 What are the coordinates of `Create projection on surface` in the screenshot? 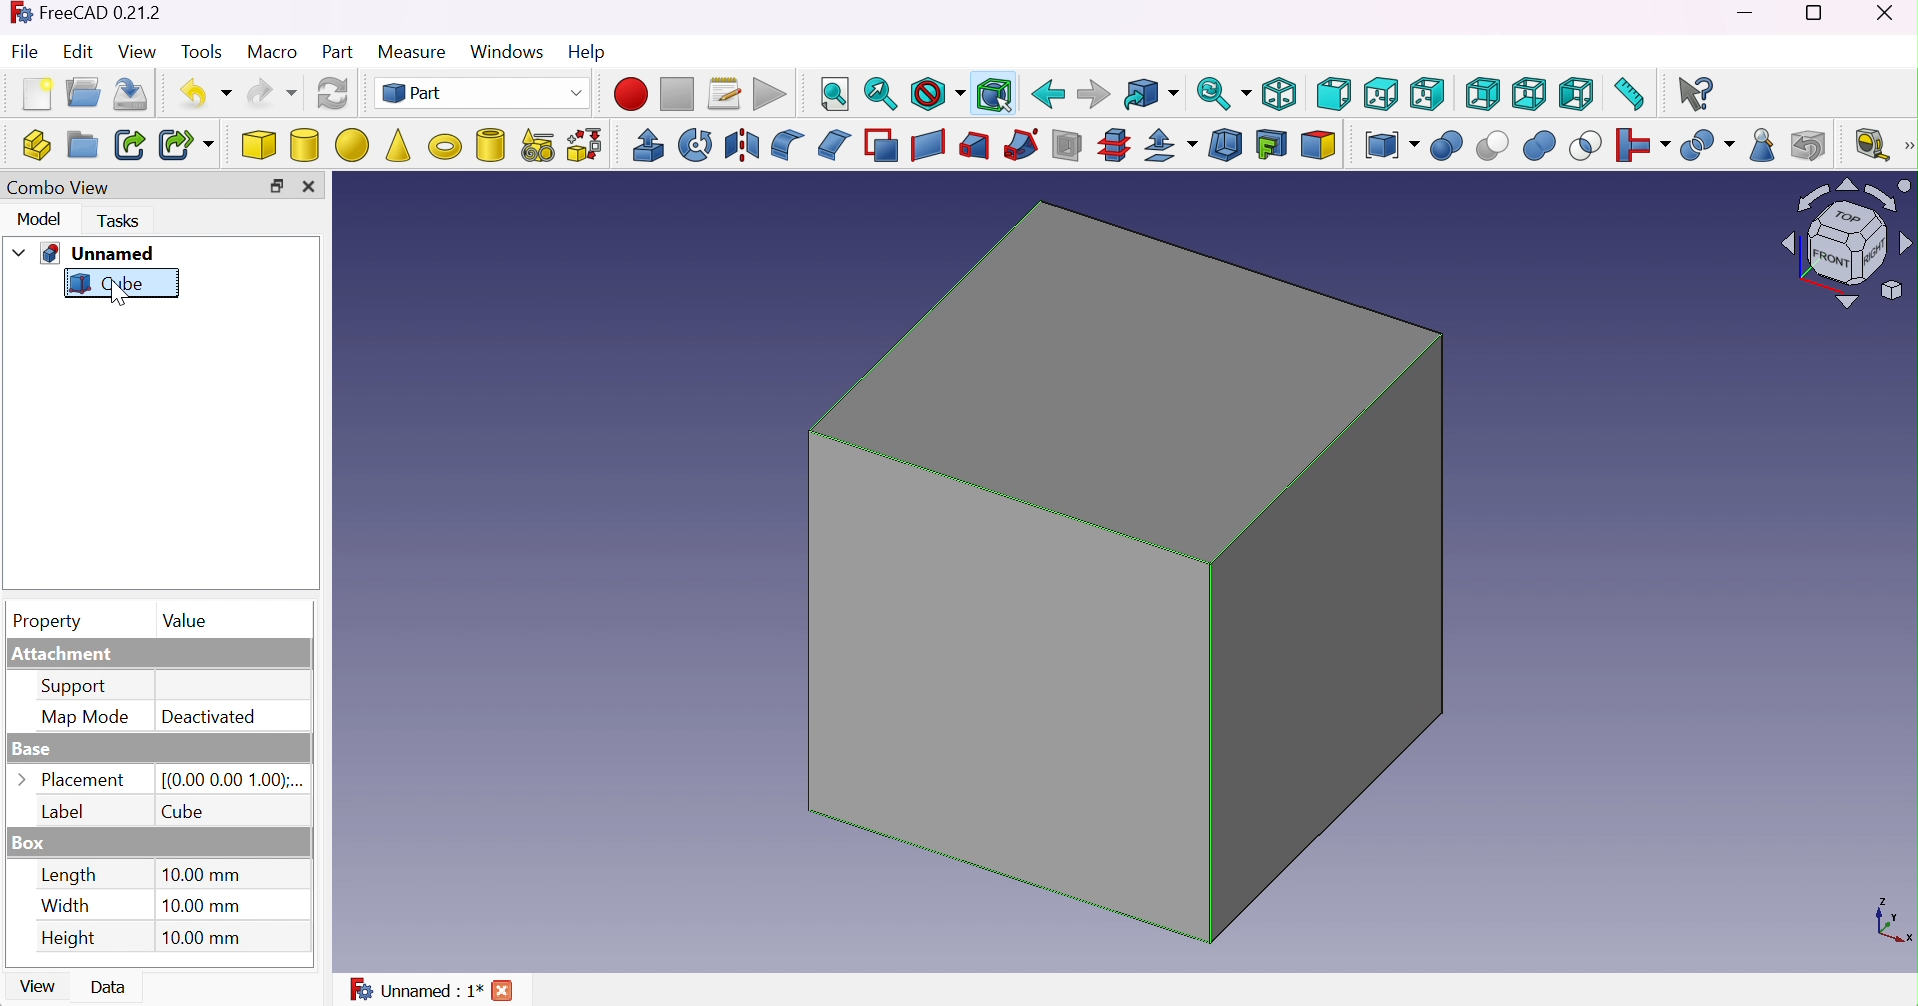 It's located at (1270, 145).